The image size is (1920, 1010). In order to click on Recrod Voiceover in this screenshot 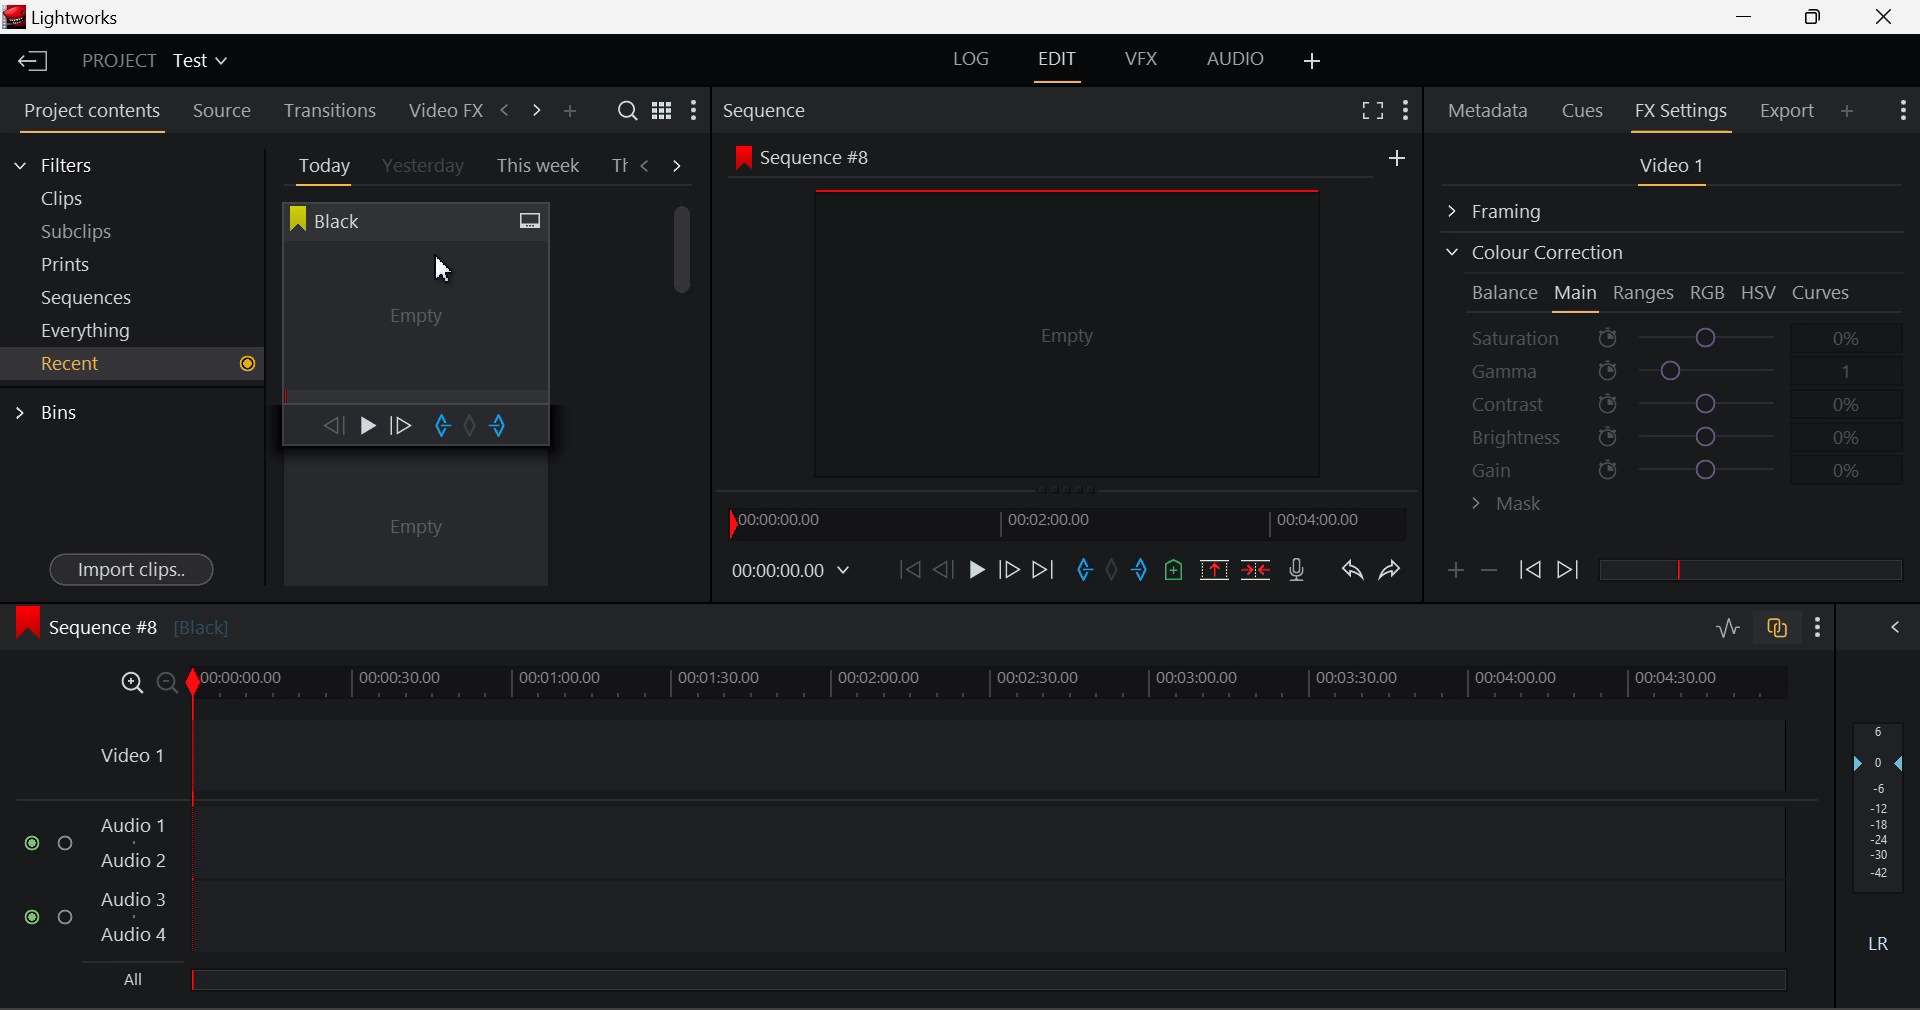, I will do `click(1296, 569)`.